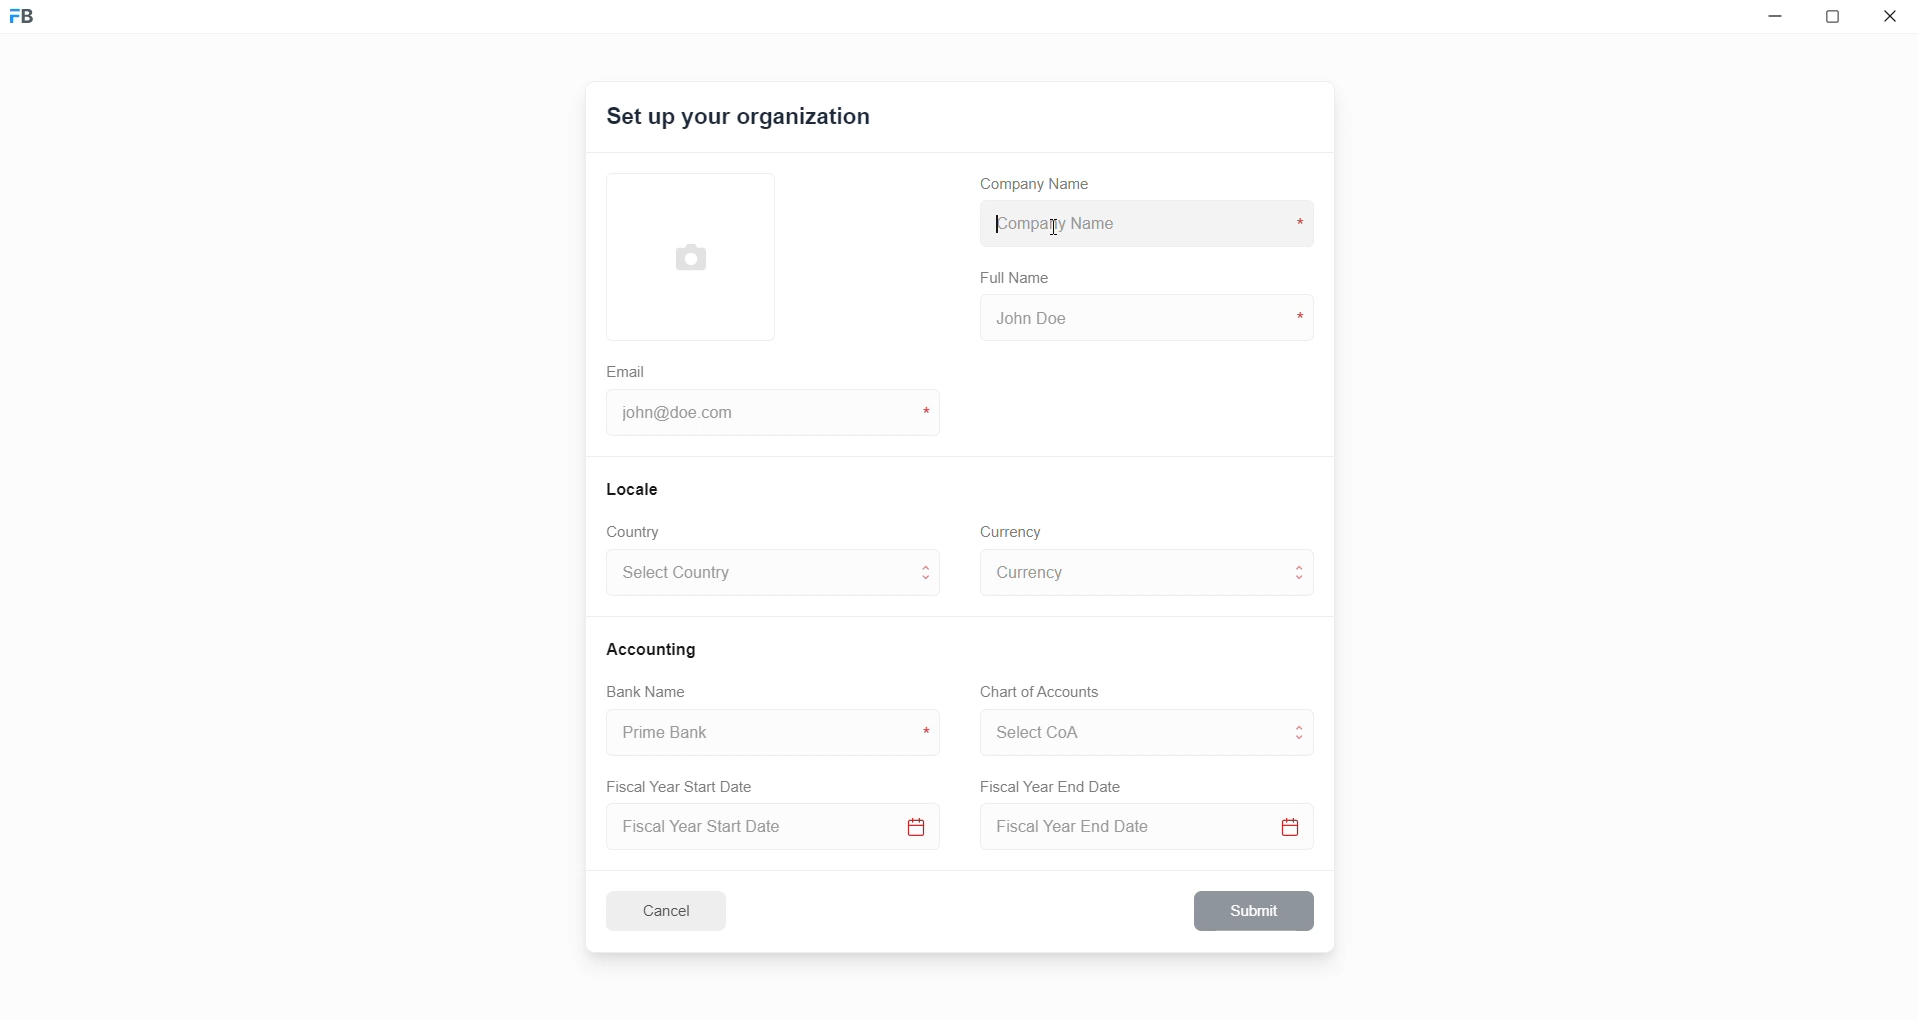 The image size is (1918, 1020). Describe the element at coordinates (1034, 692) in the screenshot. I see `Chart of Accounts` at that location.